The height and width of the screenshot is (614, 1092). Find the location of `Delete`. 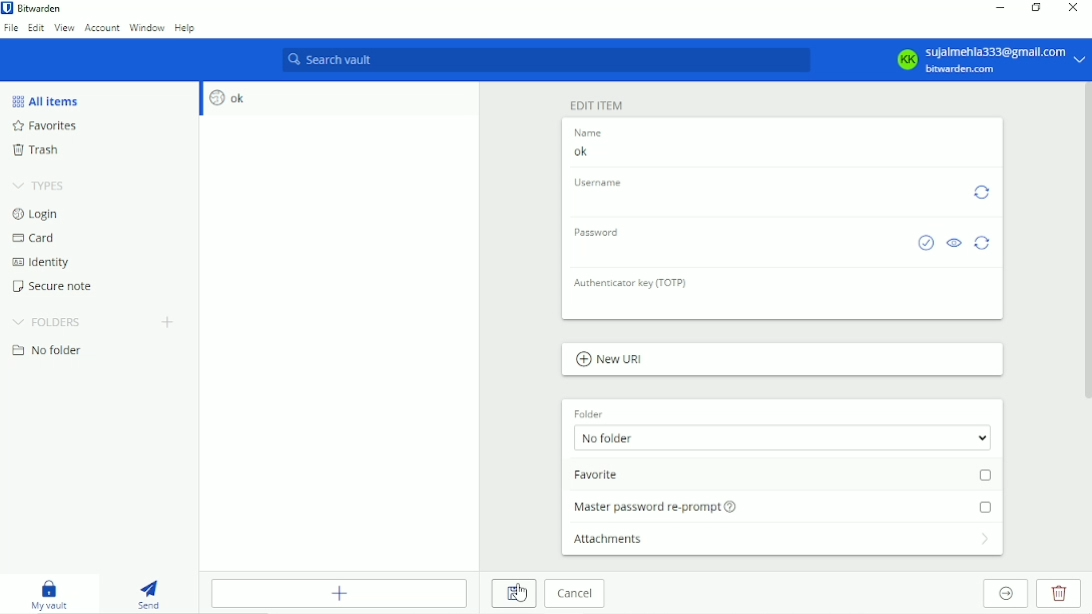

Delete is located at coordinates (1059, 594).